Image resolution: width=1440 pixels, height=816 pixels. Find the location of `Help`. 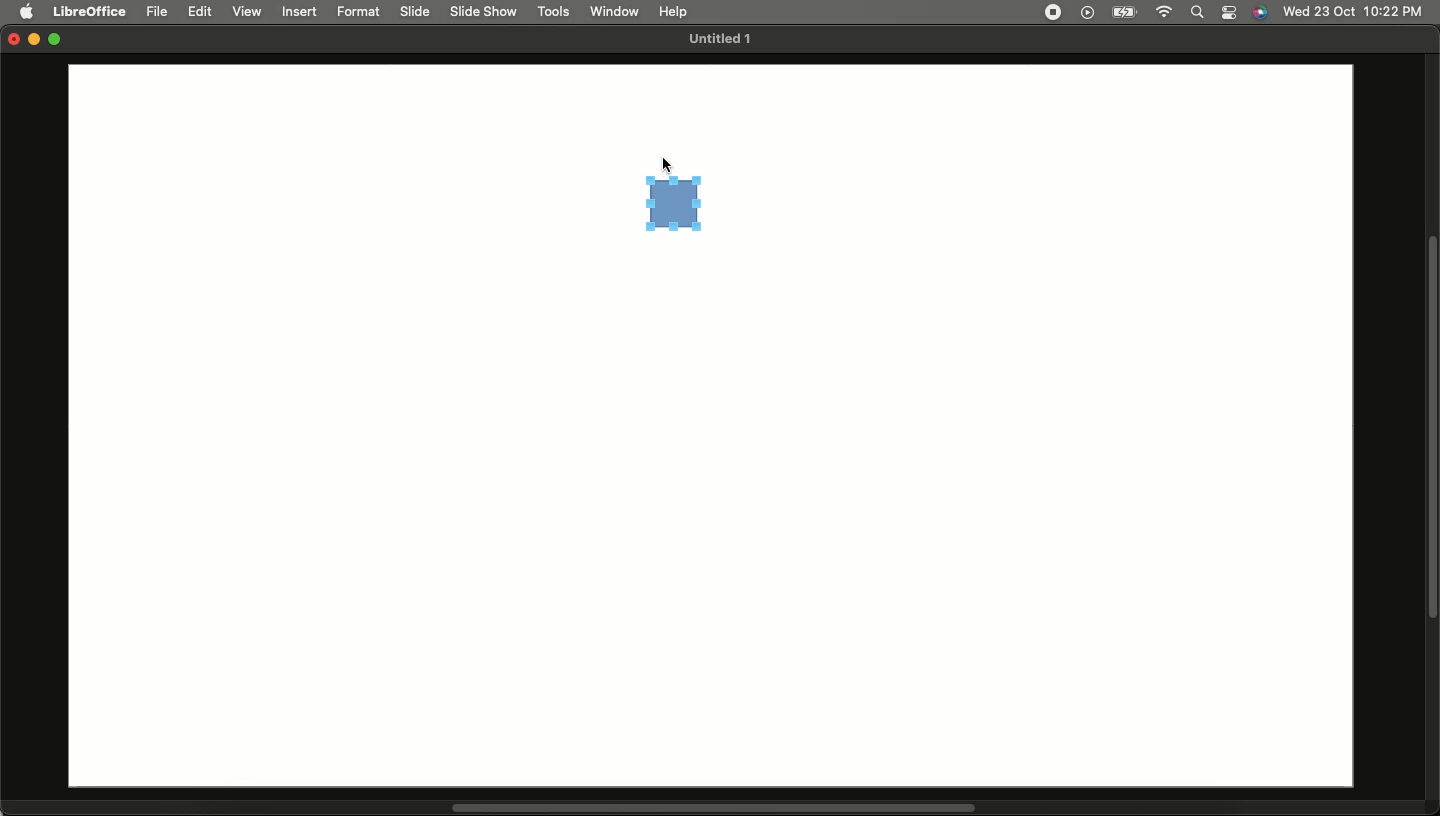

Help is located at coordinates (673, 9).